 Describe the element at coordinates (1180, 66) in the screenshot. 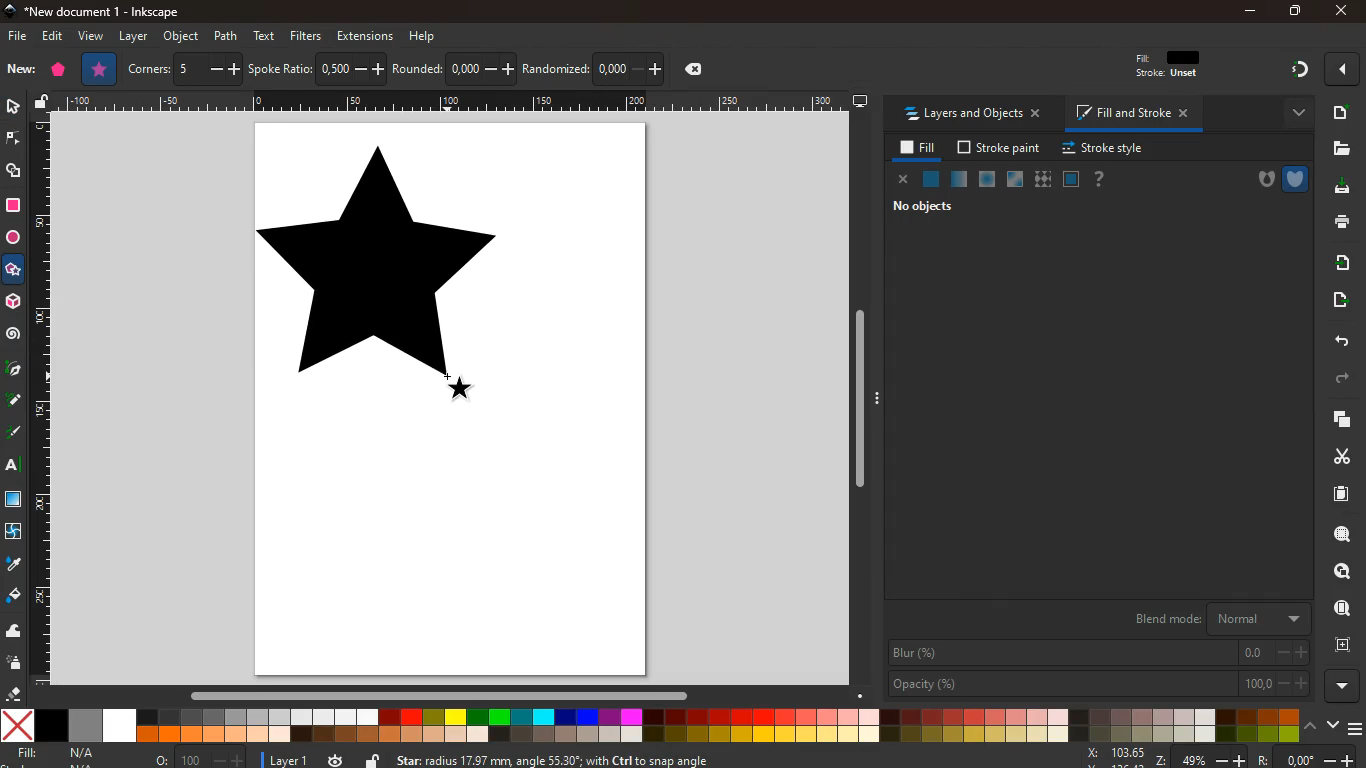

I see `fill` at that location.